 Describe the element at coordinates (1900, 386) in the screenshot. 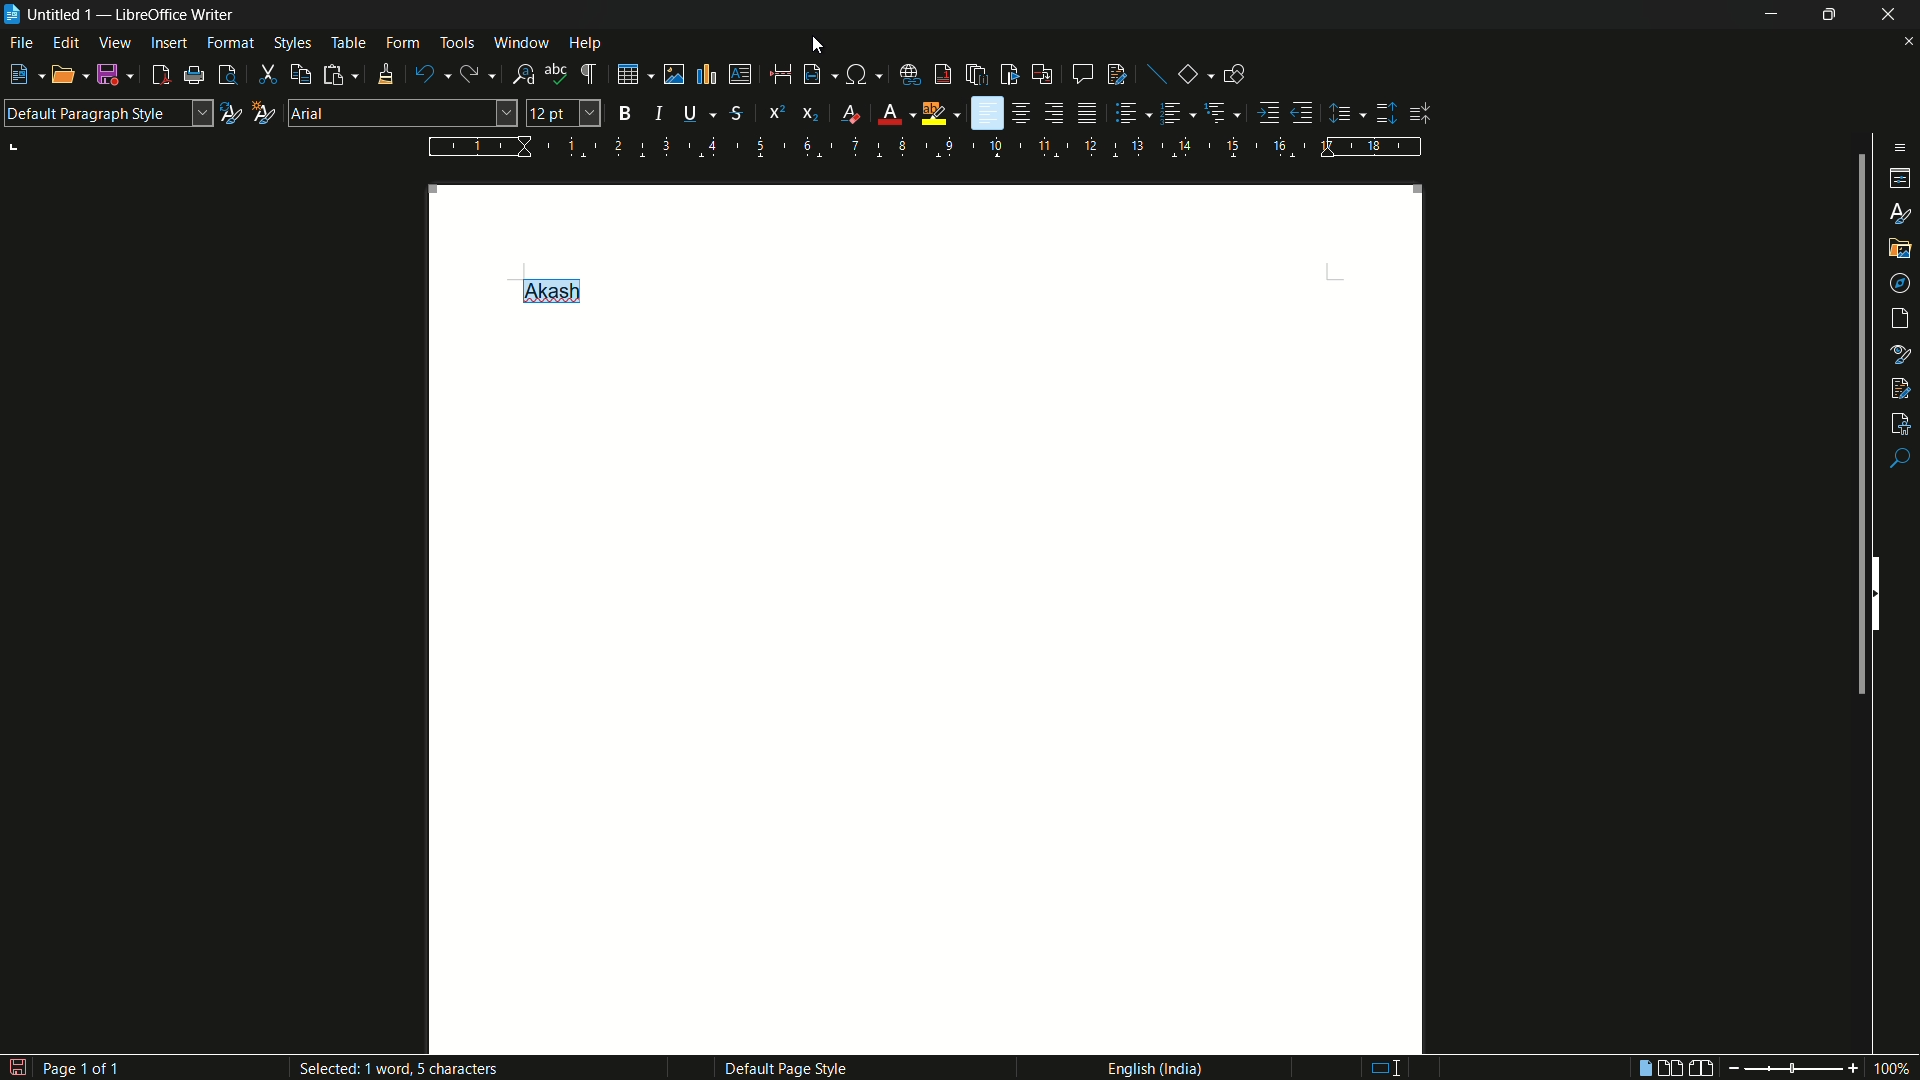

I see `manage changes` at that location.